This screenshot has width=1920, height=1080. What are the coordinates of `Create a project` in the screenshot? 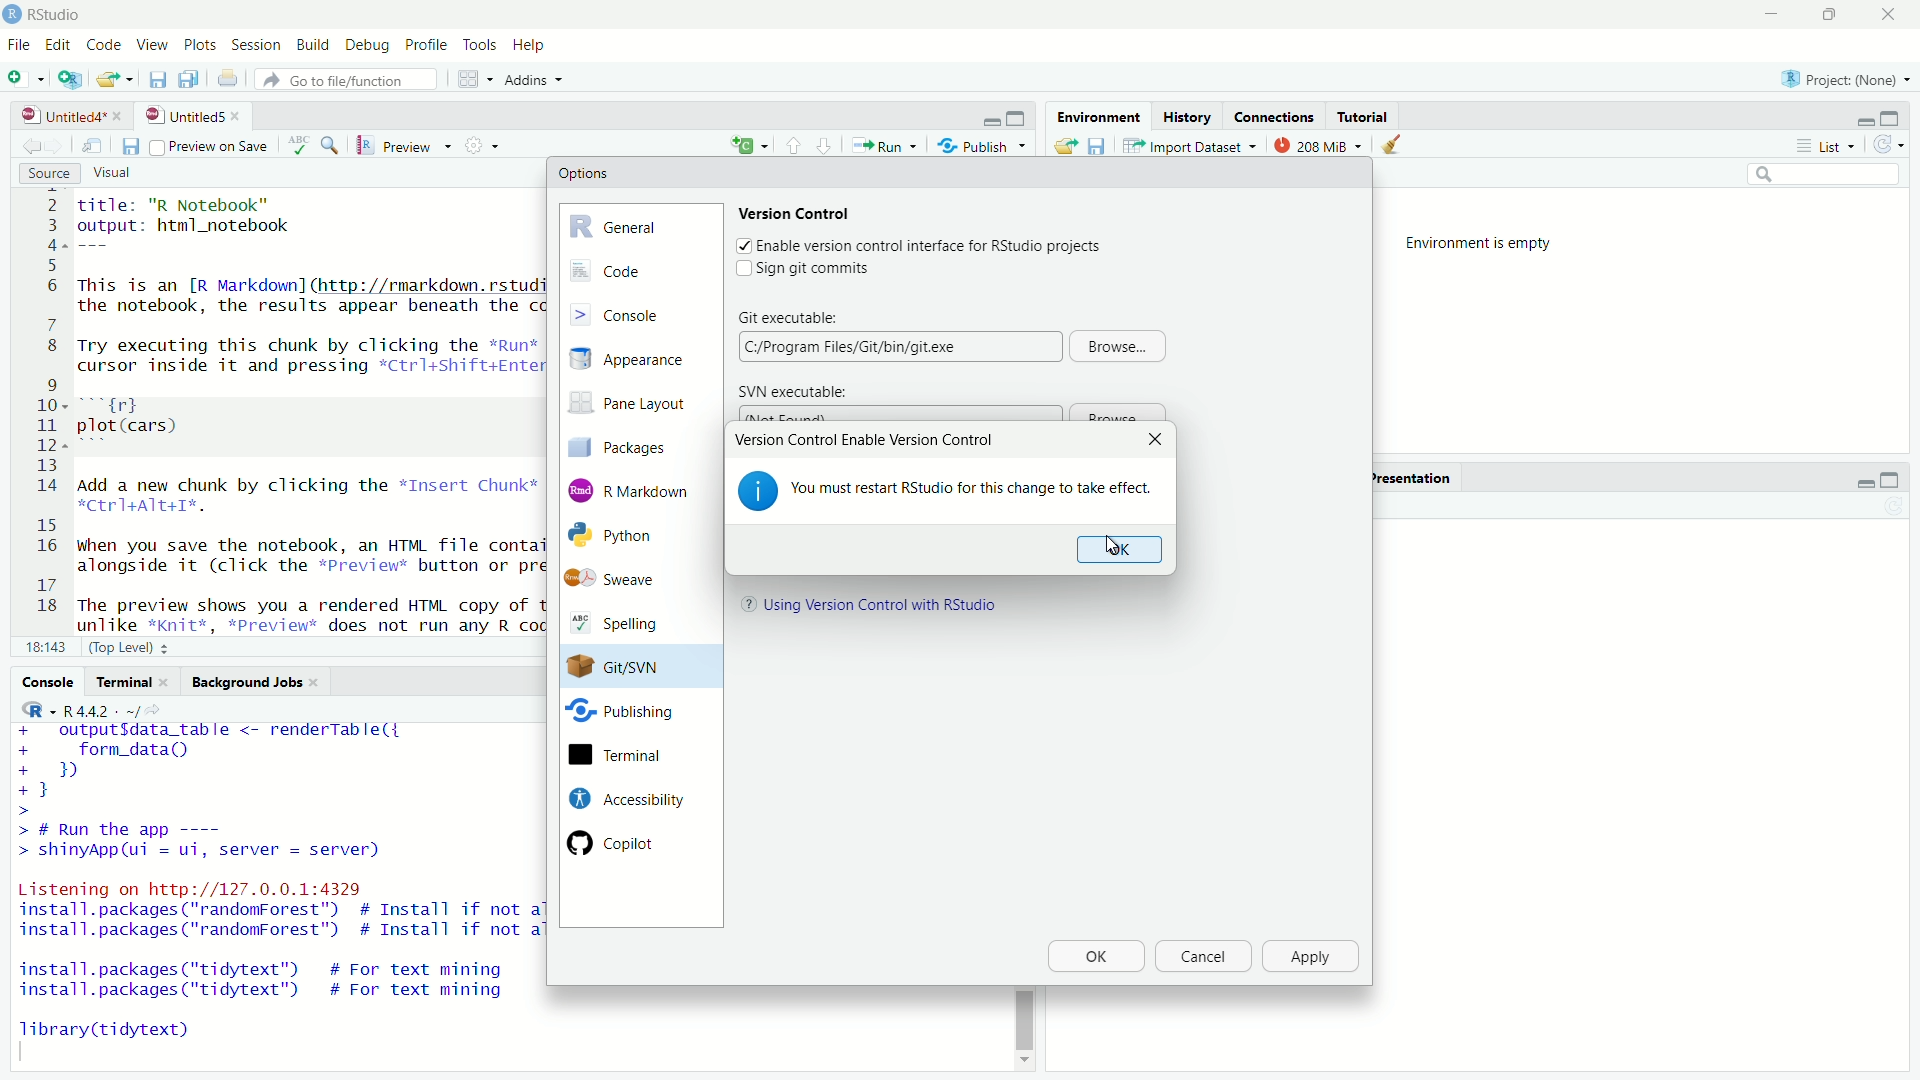 It's located at (71, 78).